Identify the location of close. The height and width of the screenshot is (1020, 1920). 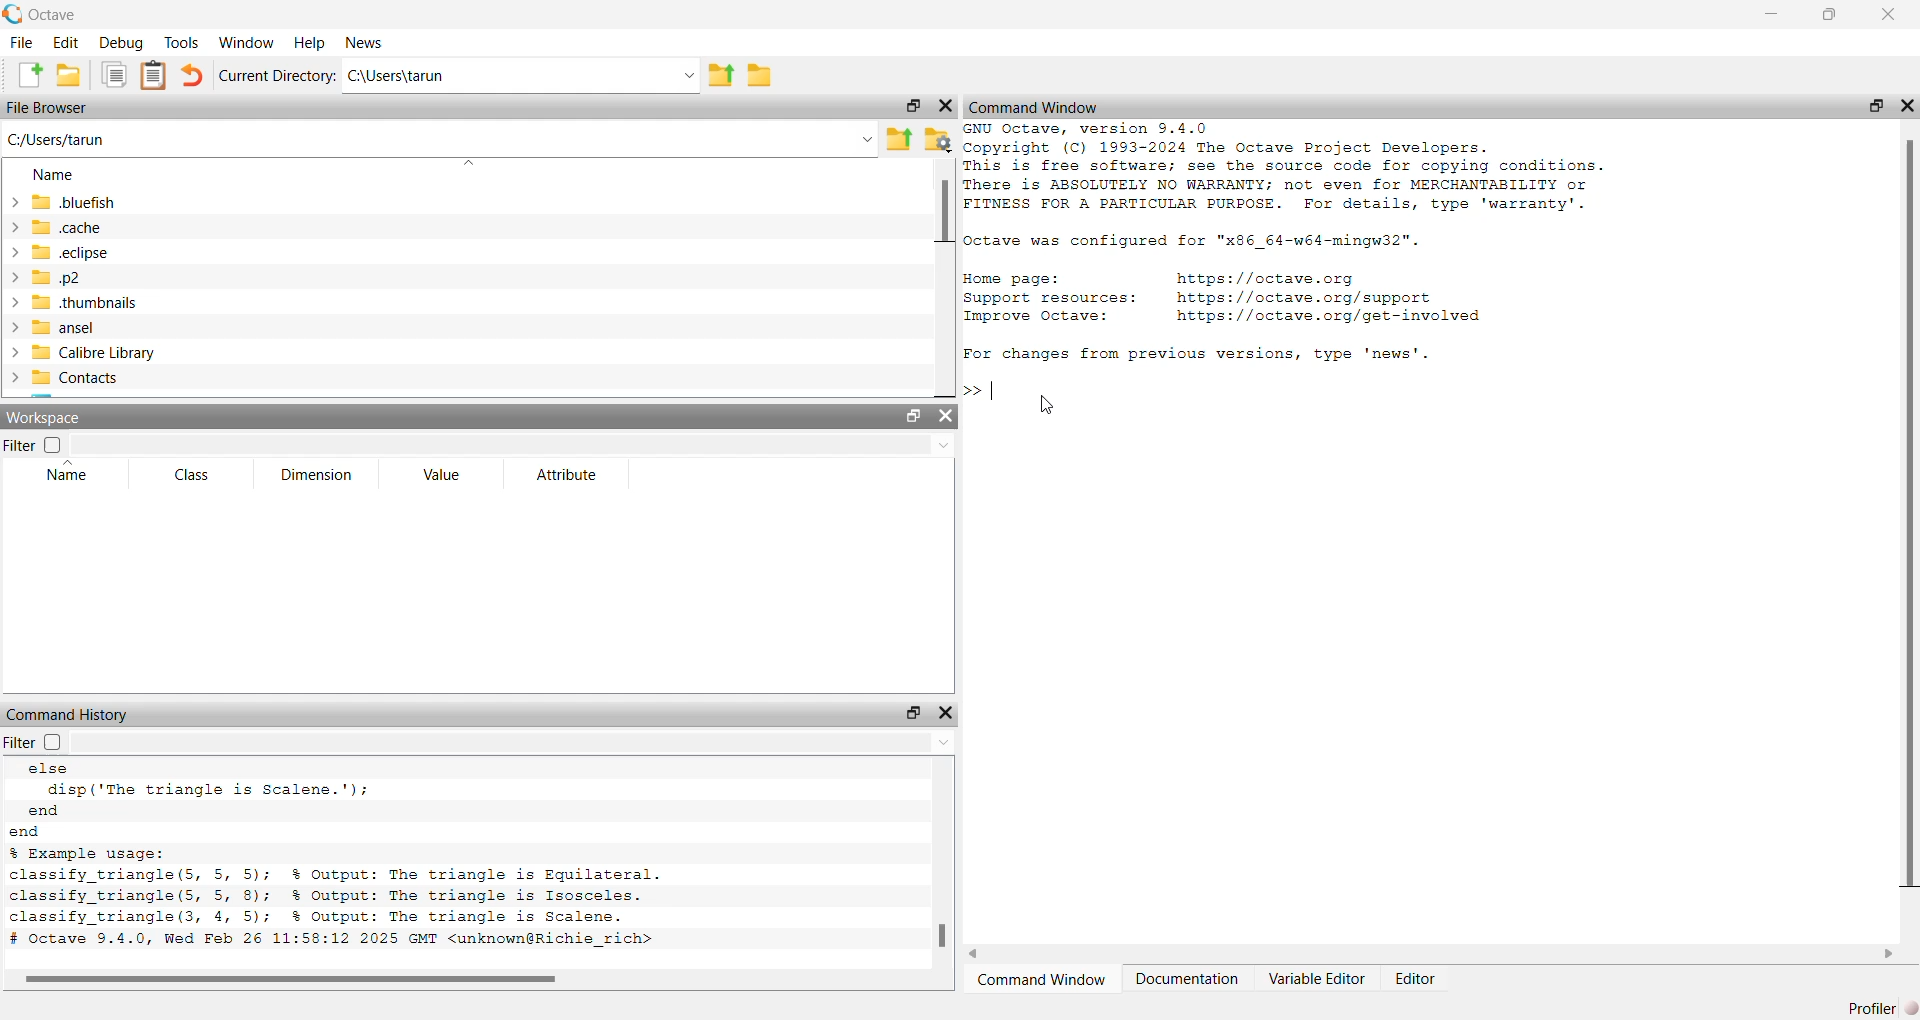
(1891, 14).